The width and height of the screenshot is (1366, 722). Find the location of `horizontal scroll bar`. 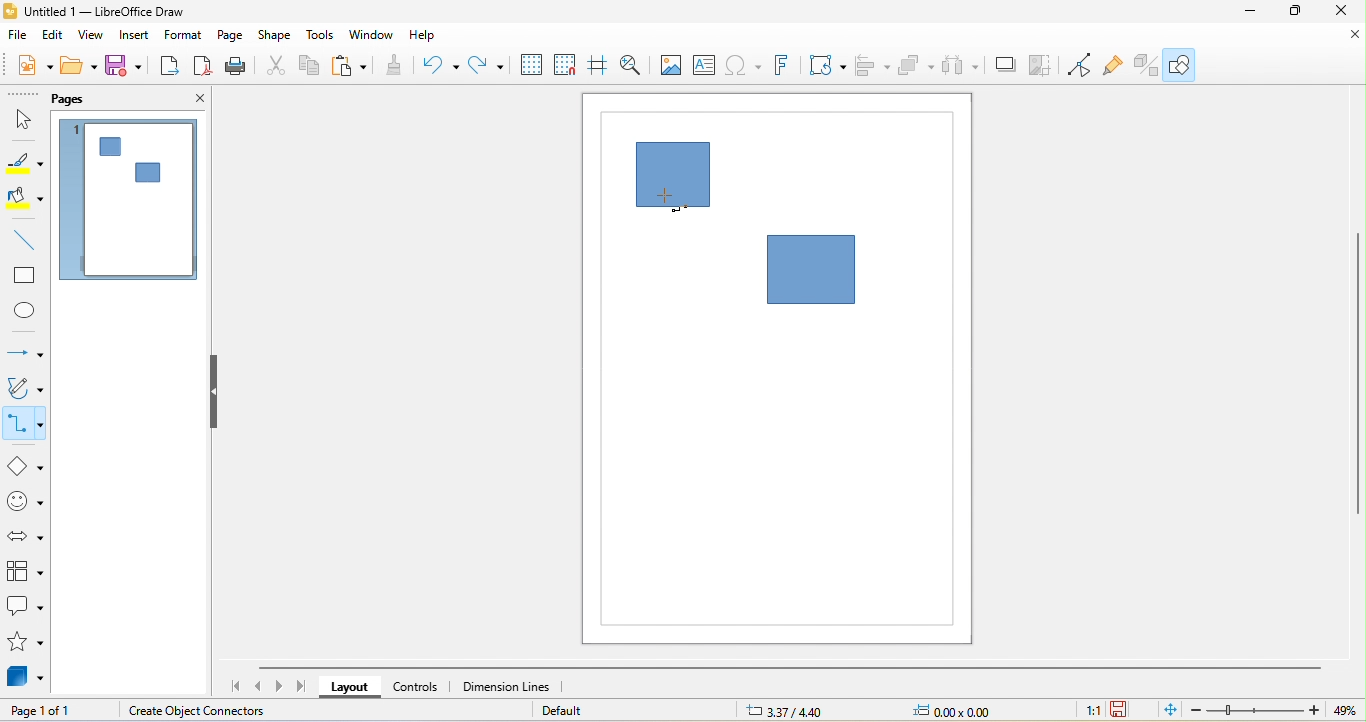

horizontal scroll bar is located at coordinates (788, 670).